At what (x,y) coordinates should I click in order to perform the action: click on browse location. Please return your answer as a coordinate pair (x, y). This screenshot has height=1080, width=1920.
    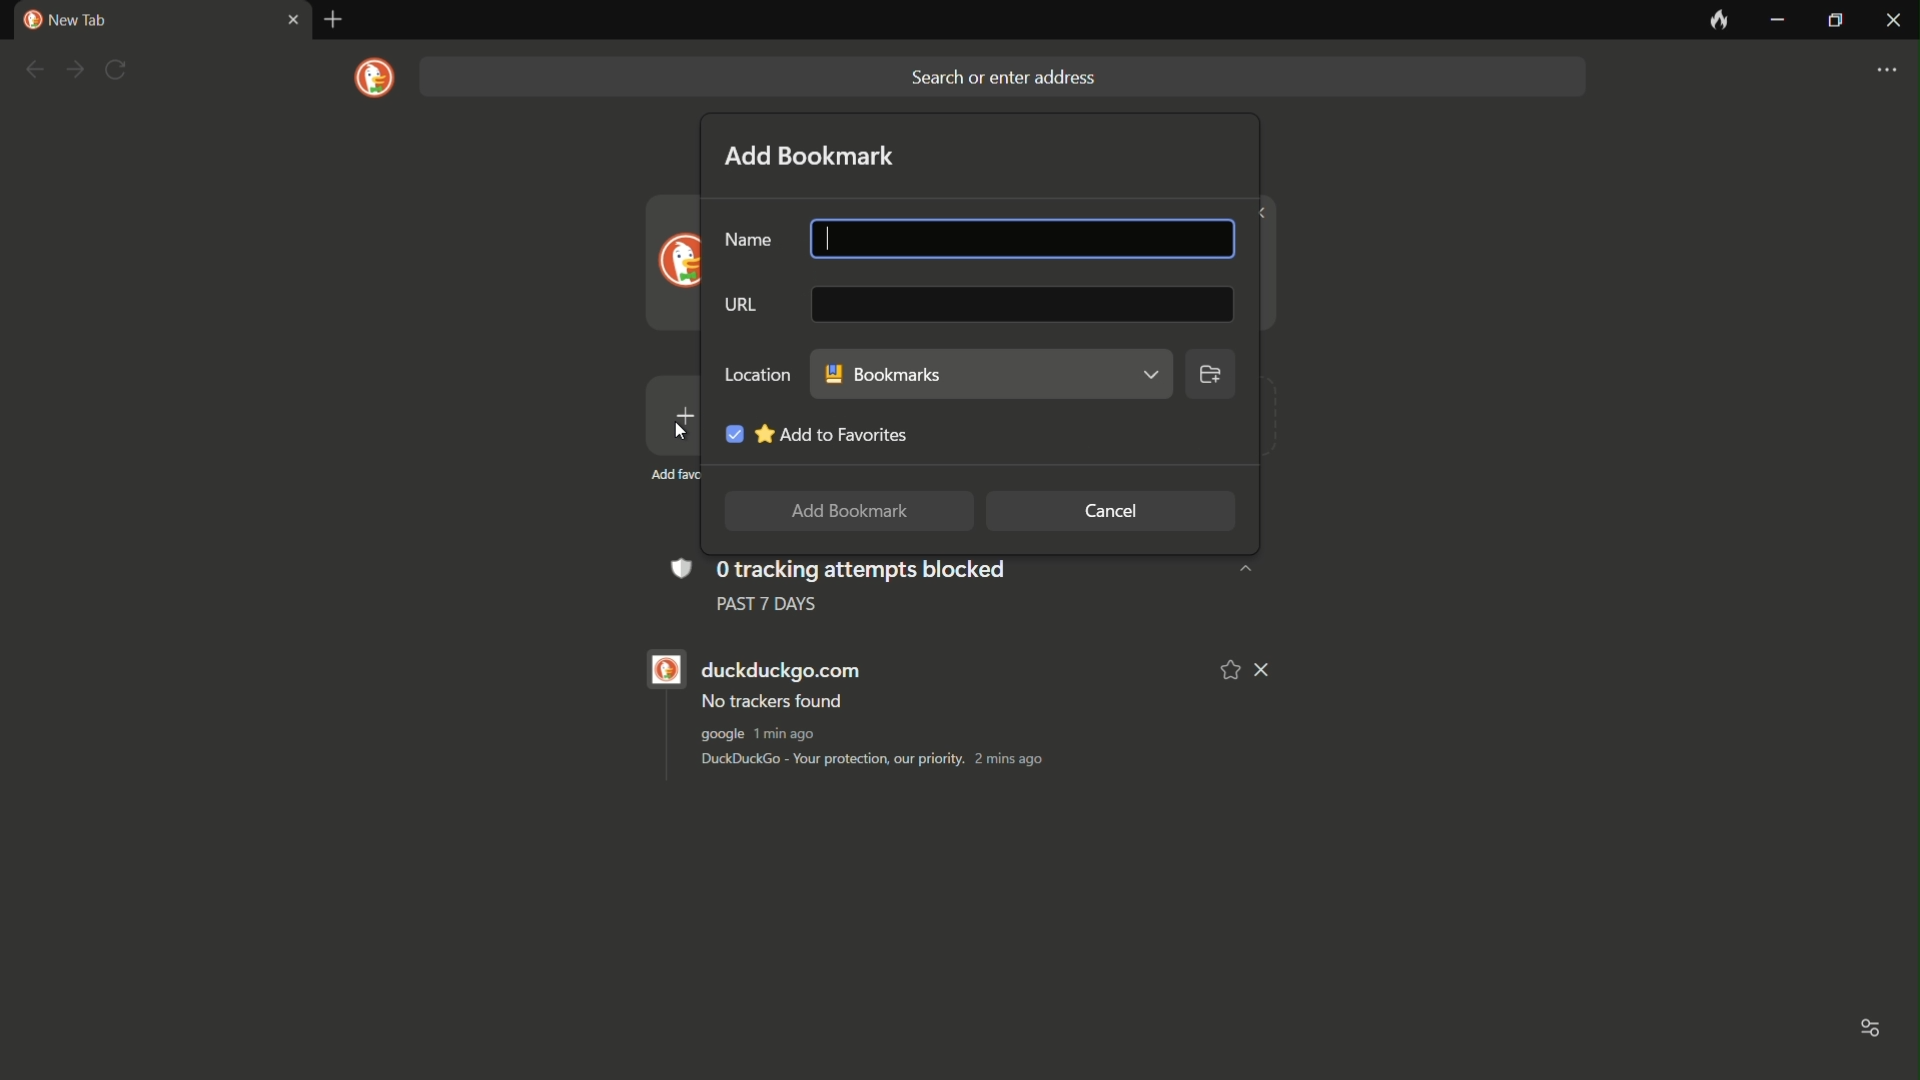
    Looking at the image, I should click on (1211, 379).